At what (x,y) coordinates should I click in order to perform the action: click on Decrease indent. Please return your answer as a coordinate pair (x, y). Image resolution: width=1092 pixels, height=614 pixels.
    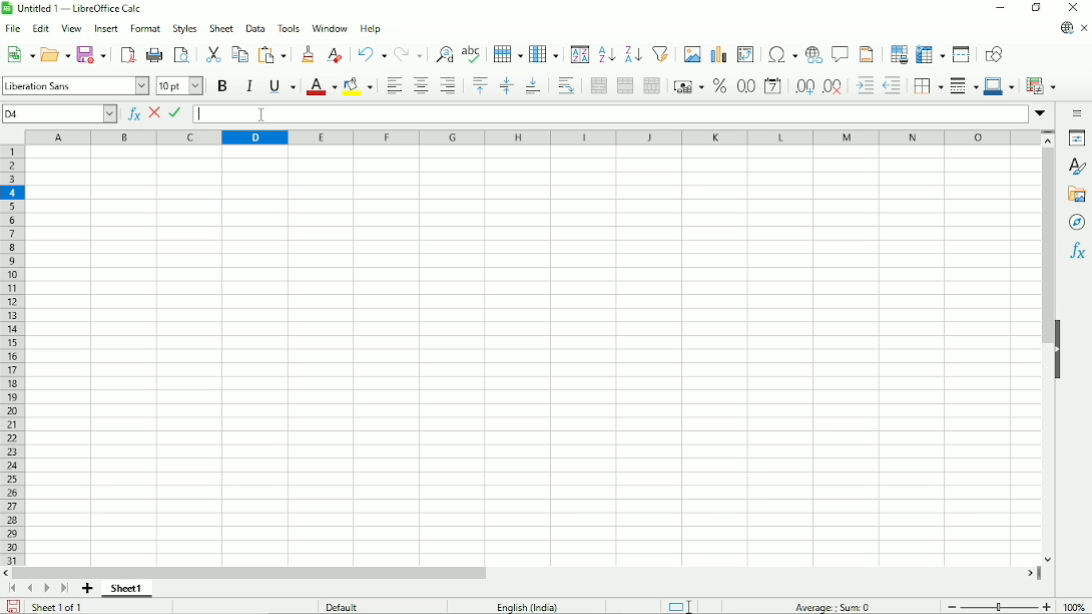
    Looking at the image, I should click on (893, 86).